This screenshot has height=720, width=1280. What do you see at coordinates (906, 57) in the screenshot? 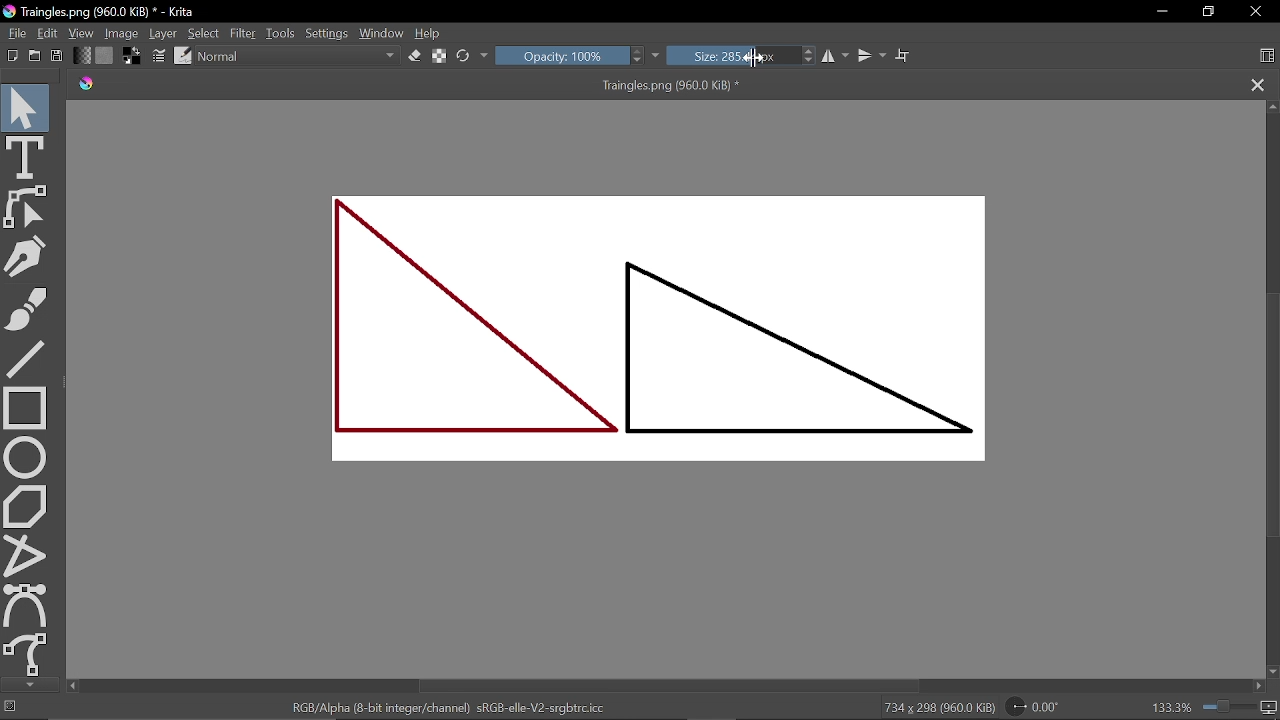
I see `Wrap around mode` at bounding box center [906, 57].